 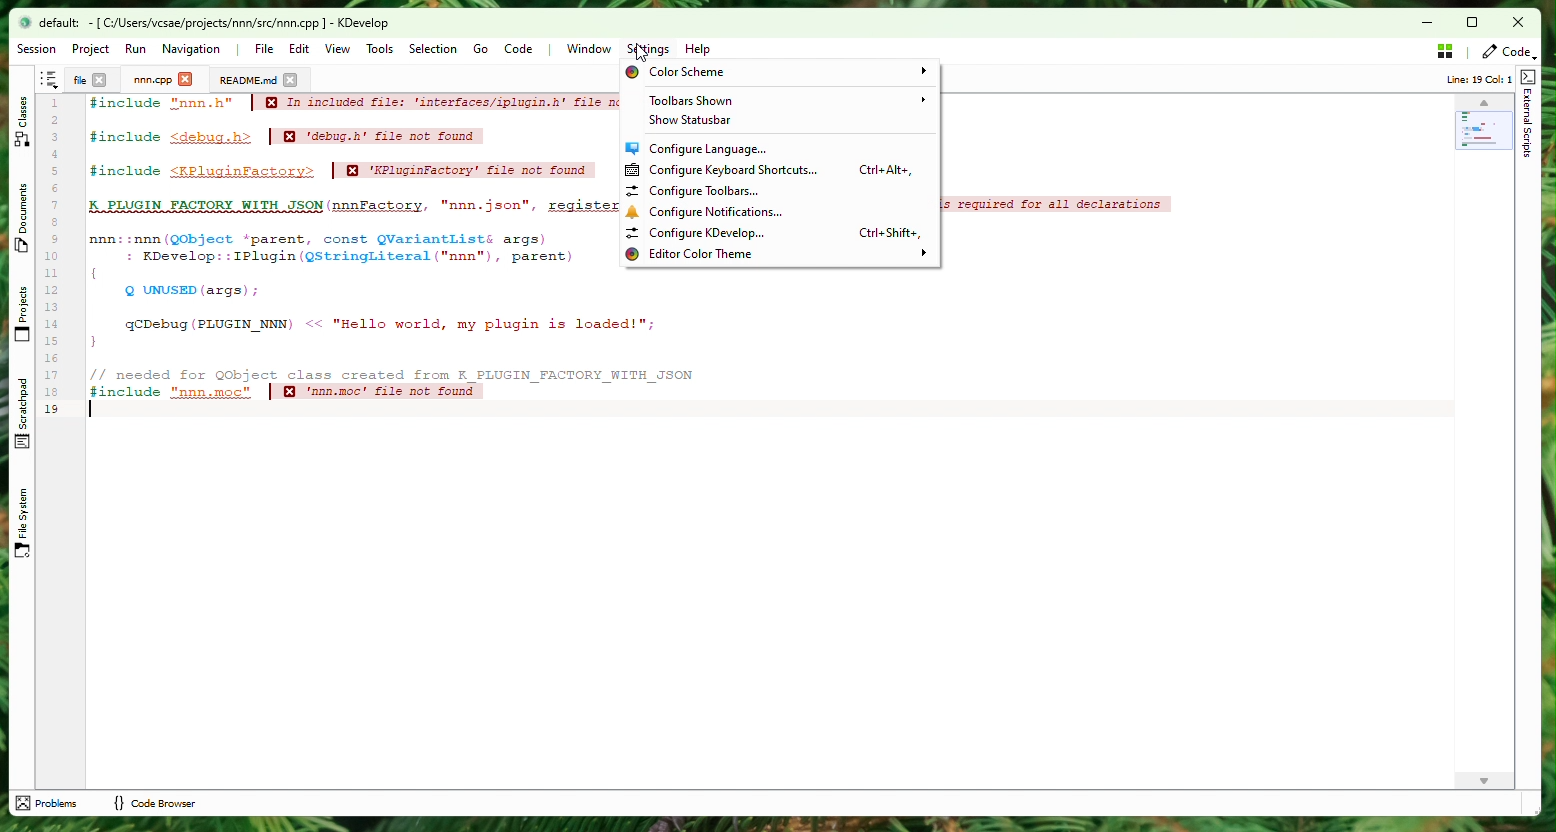 I want to click on Project, so click(x=150, y=80).